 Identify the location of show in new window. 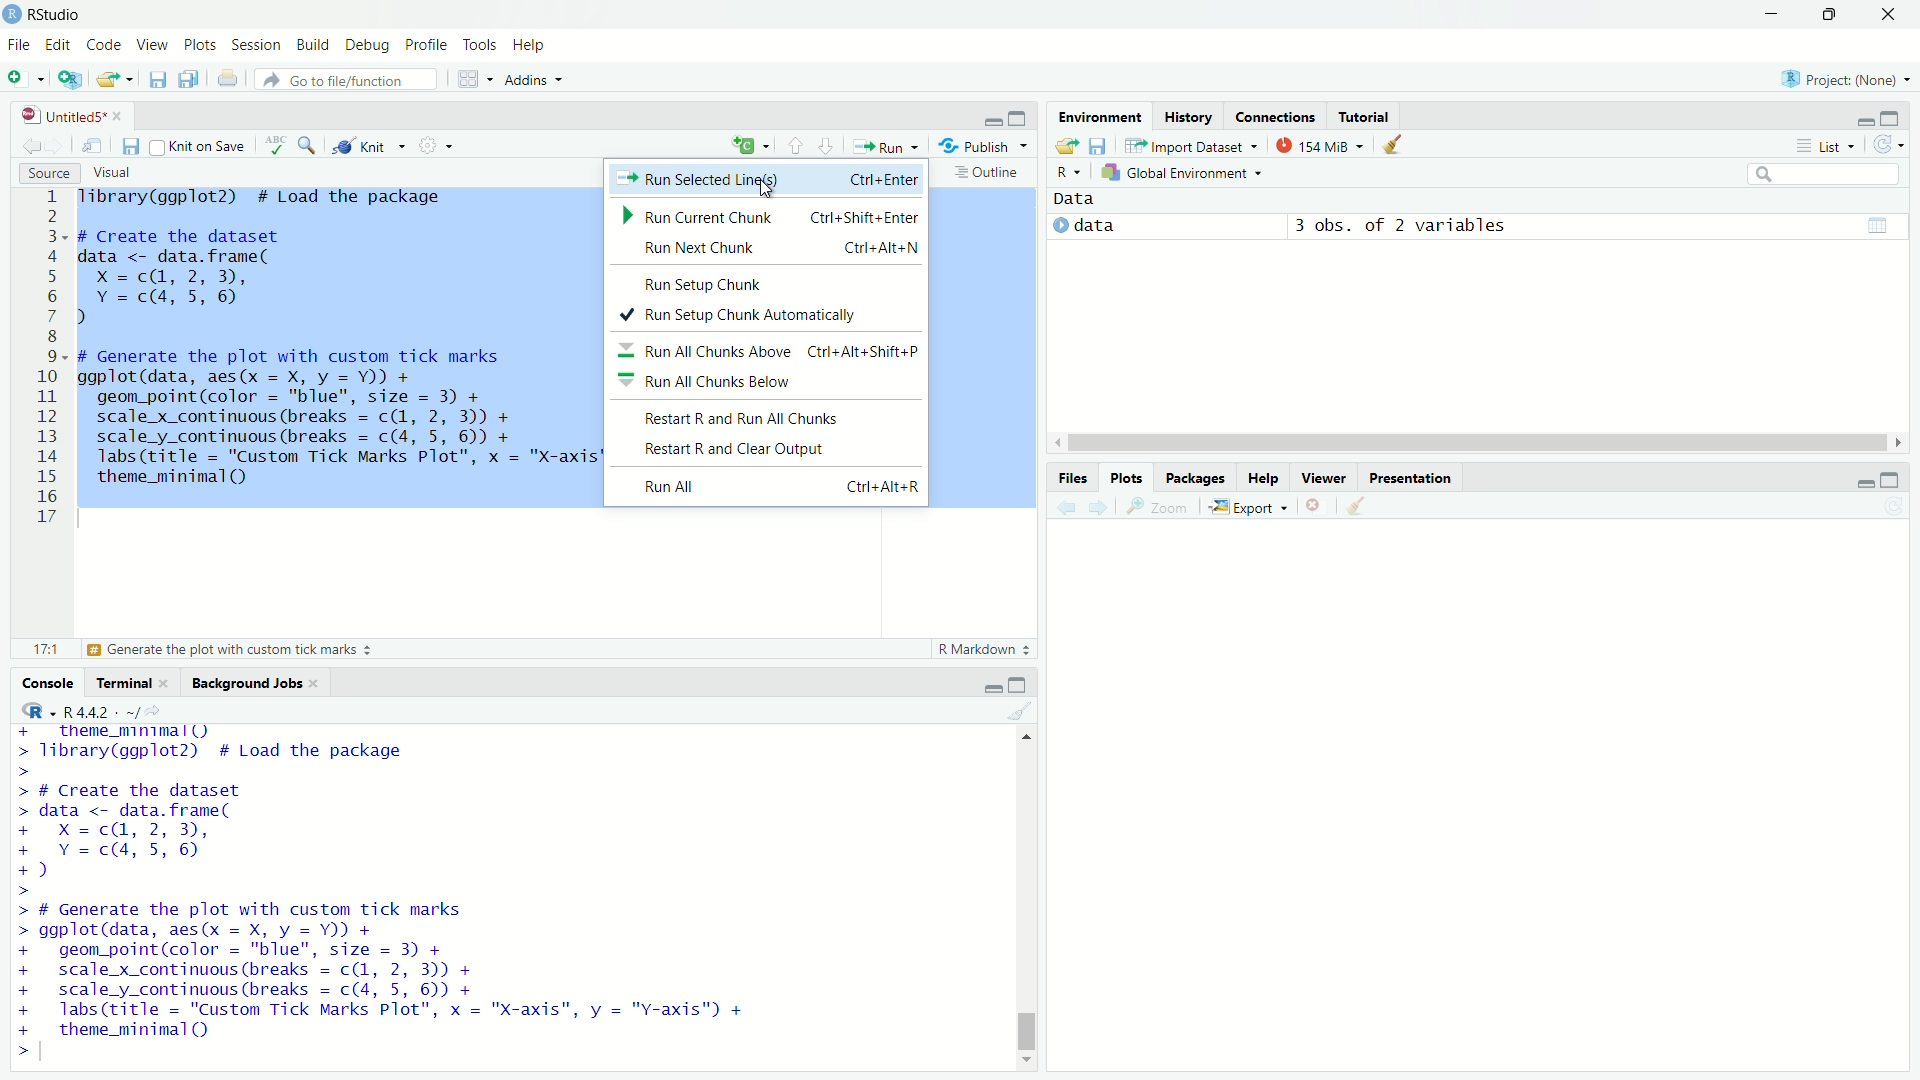
(95, 145).